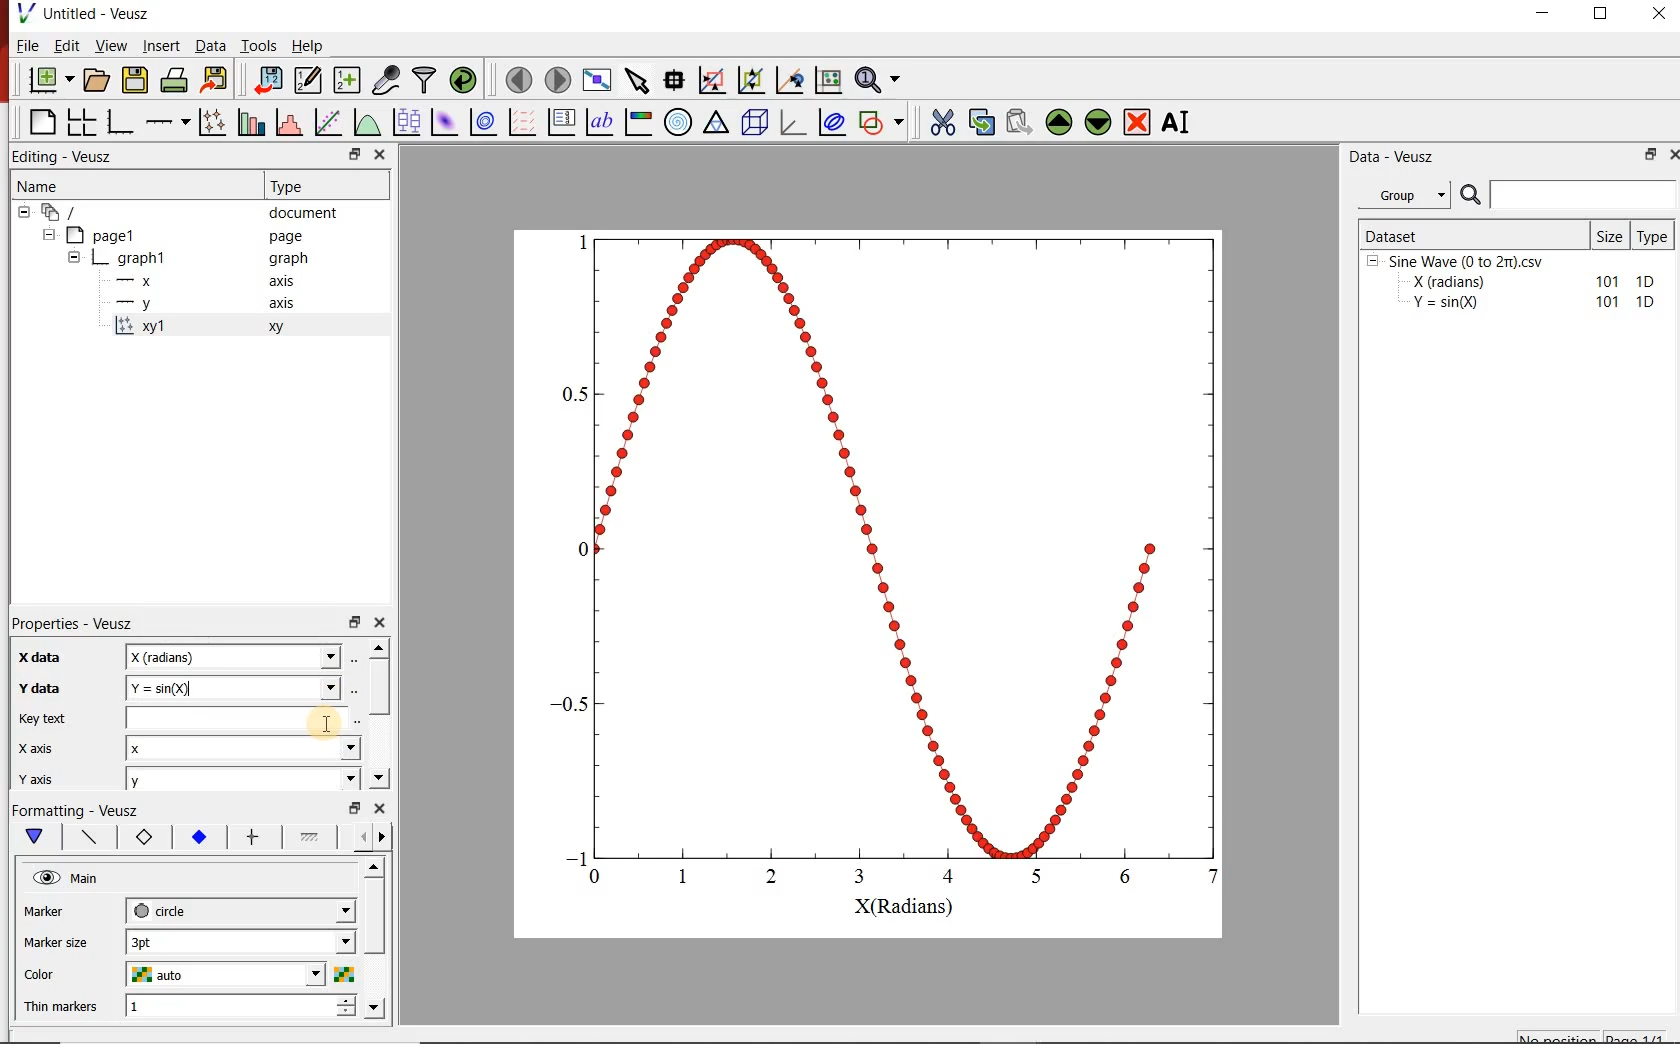  Describe the element at coordinates (75, 623) in the screenshot. I see `Properties - Veusz` at that location.